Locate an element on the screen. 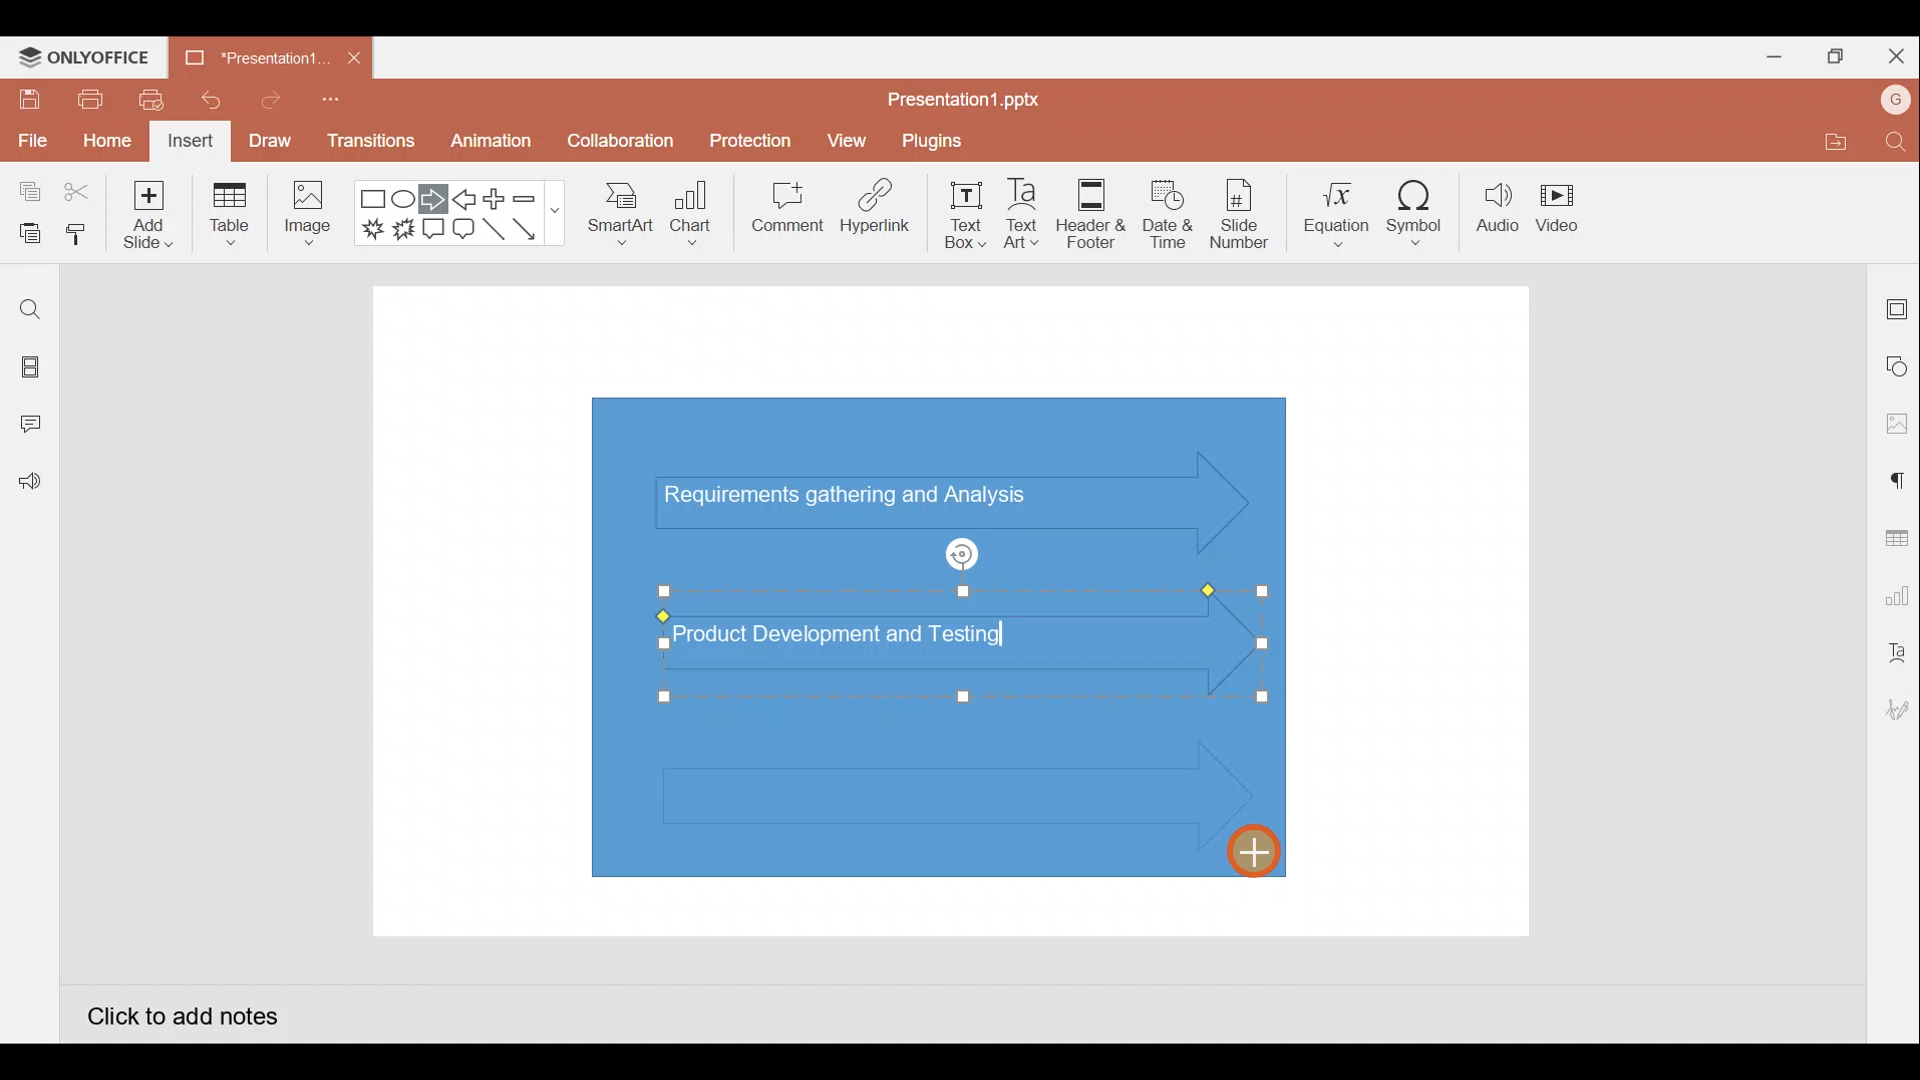  Text (Product Development and Testing) on 2nd inserted arrow is located at coordinates (858, 632).